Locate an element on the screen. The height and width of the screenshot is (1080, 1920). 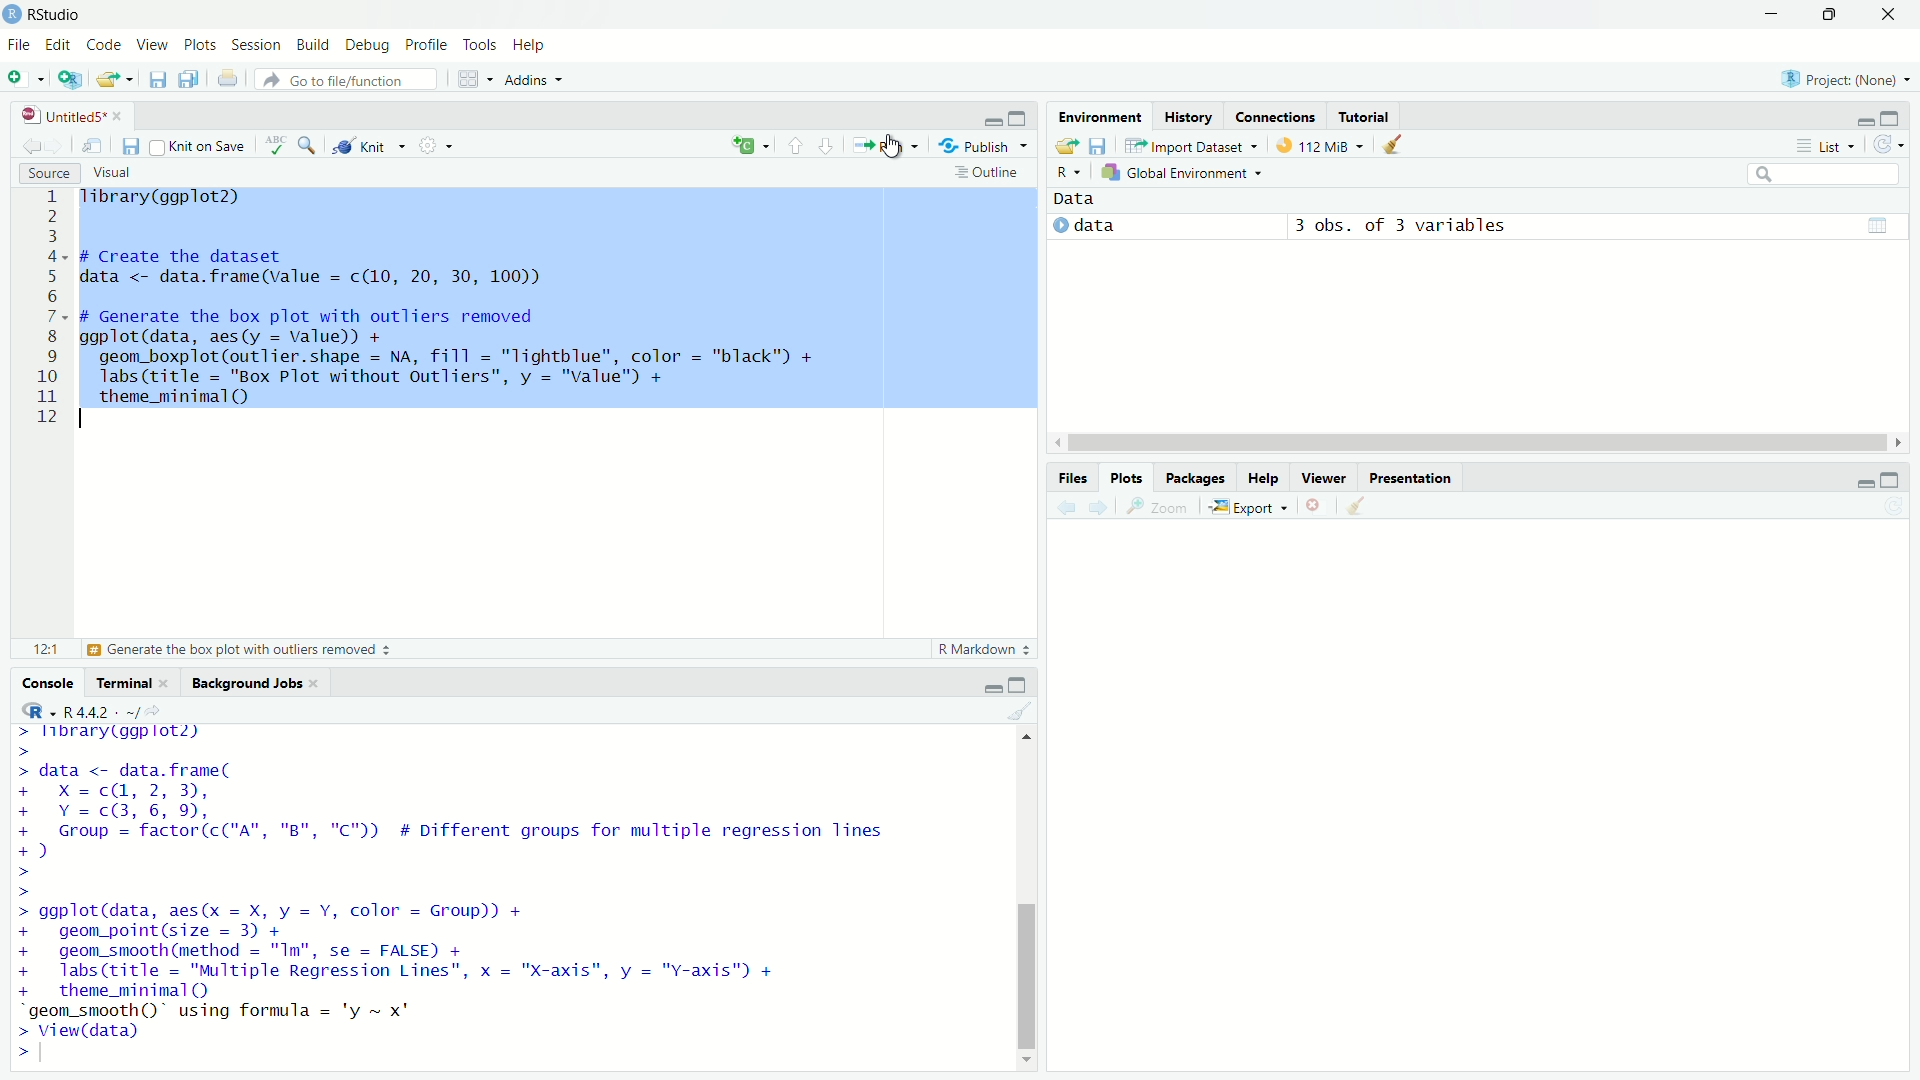
add is located at coordinates (70, 83).